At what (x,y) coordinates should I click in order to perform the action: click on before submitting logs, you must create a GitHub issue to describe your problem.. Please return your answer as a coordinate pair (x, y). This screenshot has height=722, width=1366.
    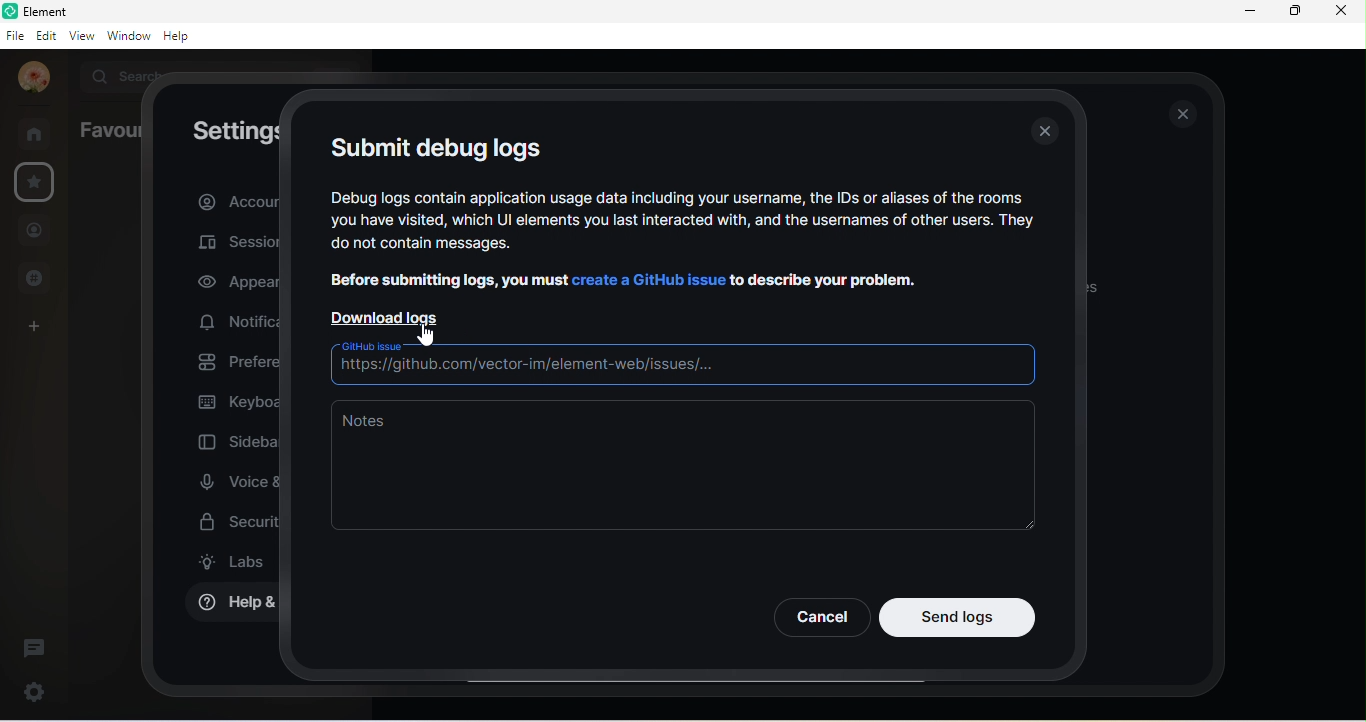
    Looking at the image, I should click on (622, 278).